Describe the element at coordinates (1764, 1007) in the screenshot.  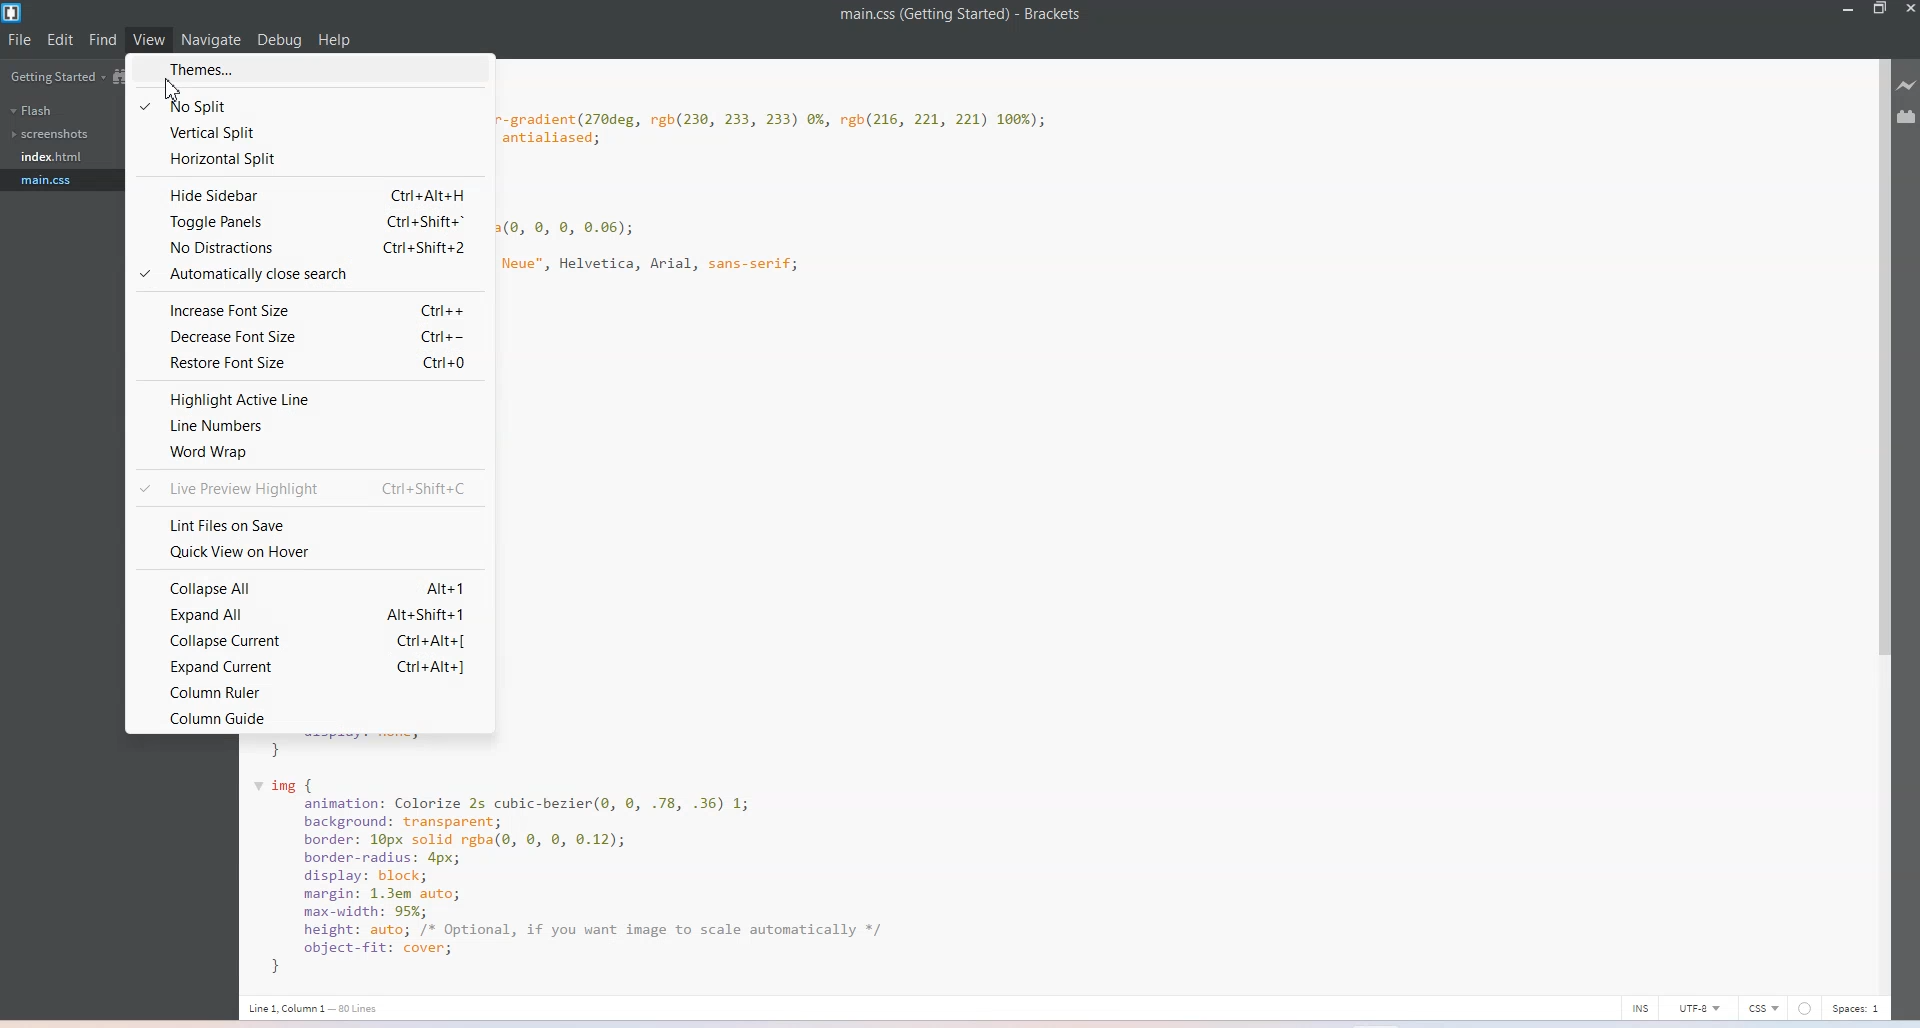
I see `CSS` at that location.